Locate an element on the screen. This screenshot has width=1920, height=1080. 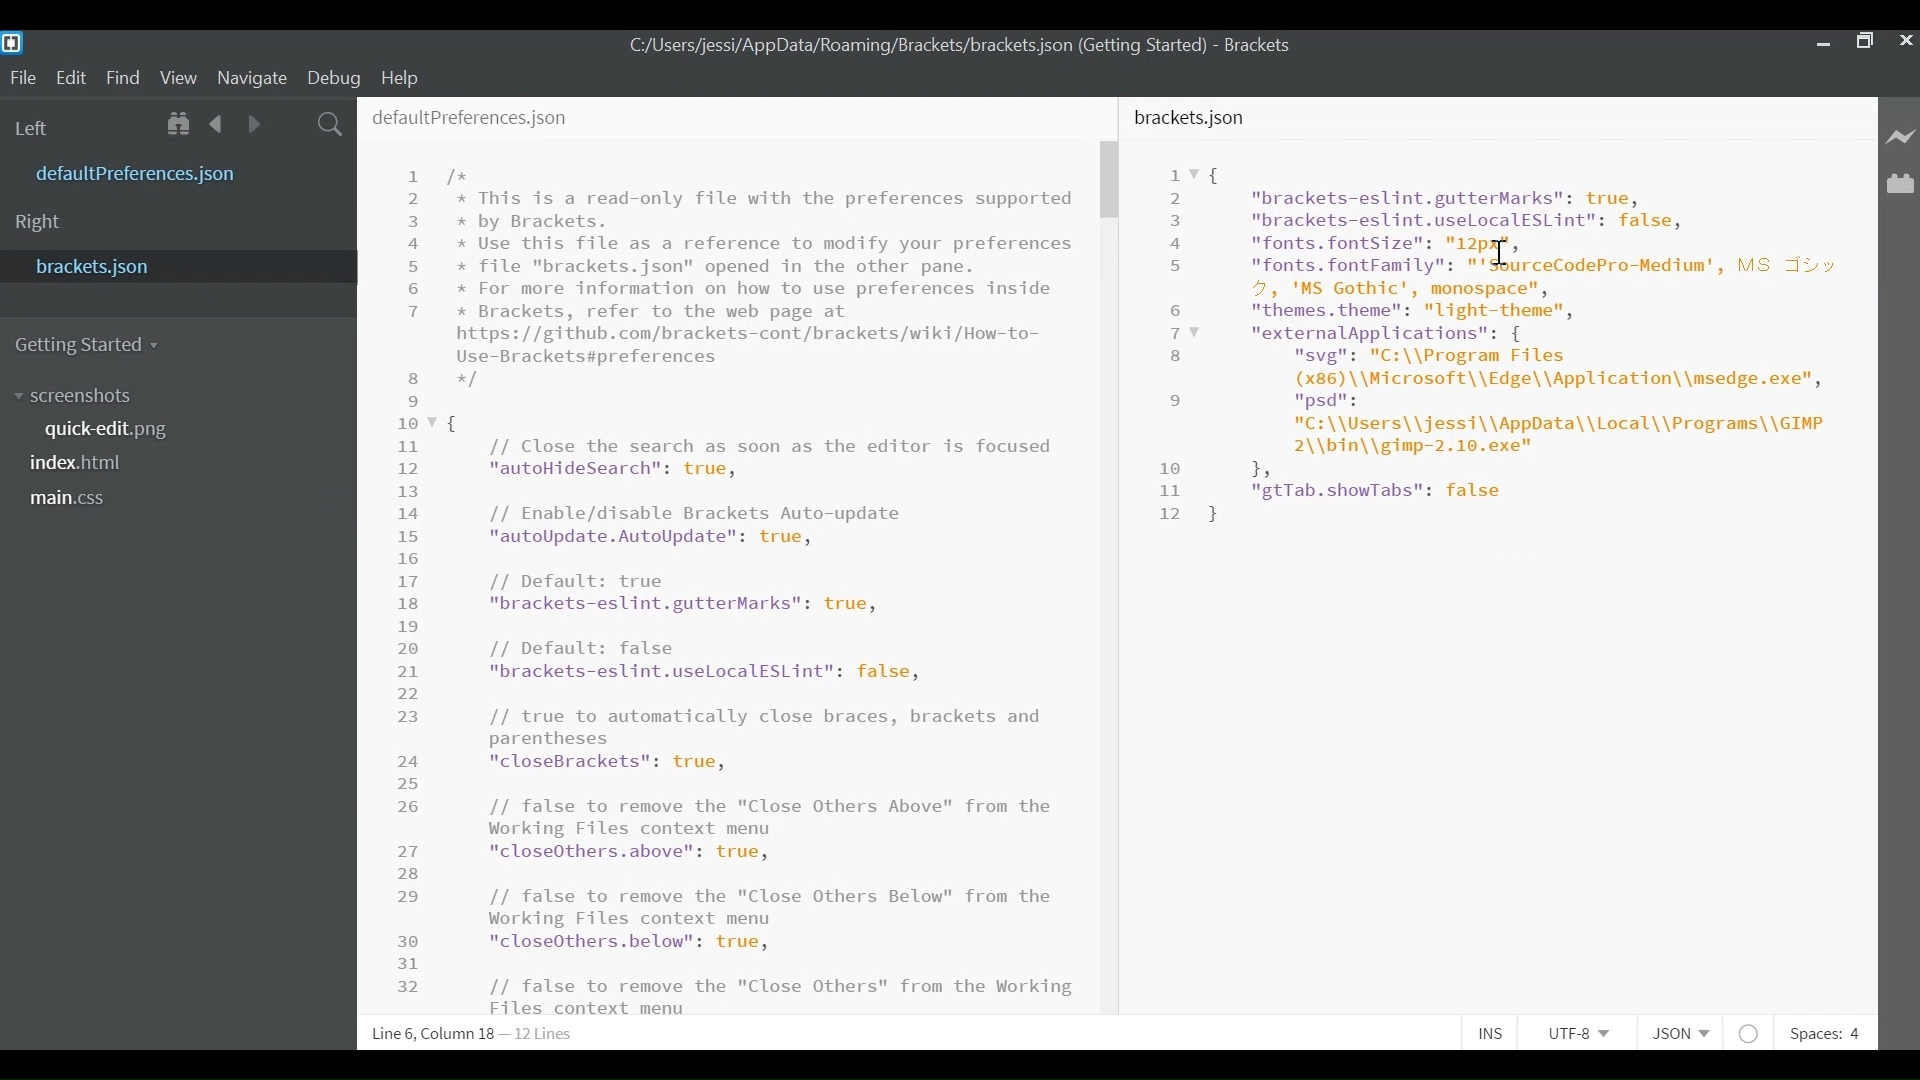
Find is located at coordinates (127, 79).